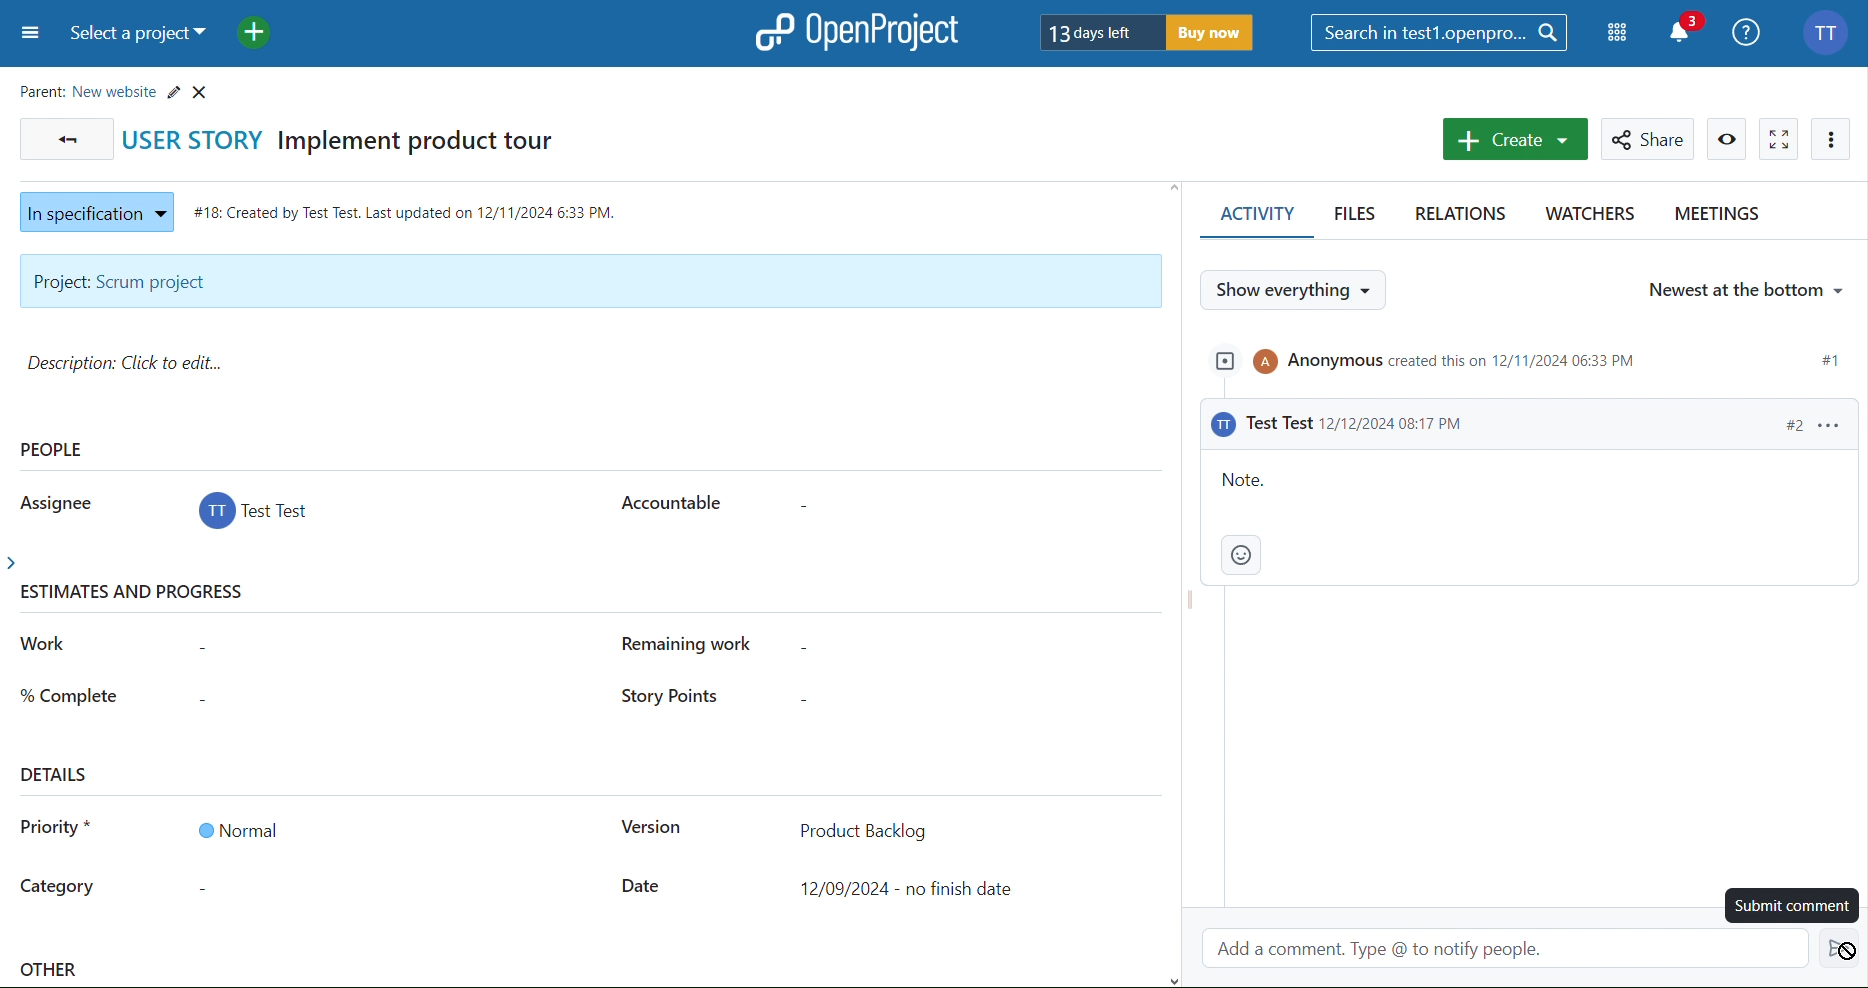 The width and height of the screenshot is (1868, 988). I want to click on Add a comment, so click(1511, 946).